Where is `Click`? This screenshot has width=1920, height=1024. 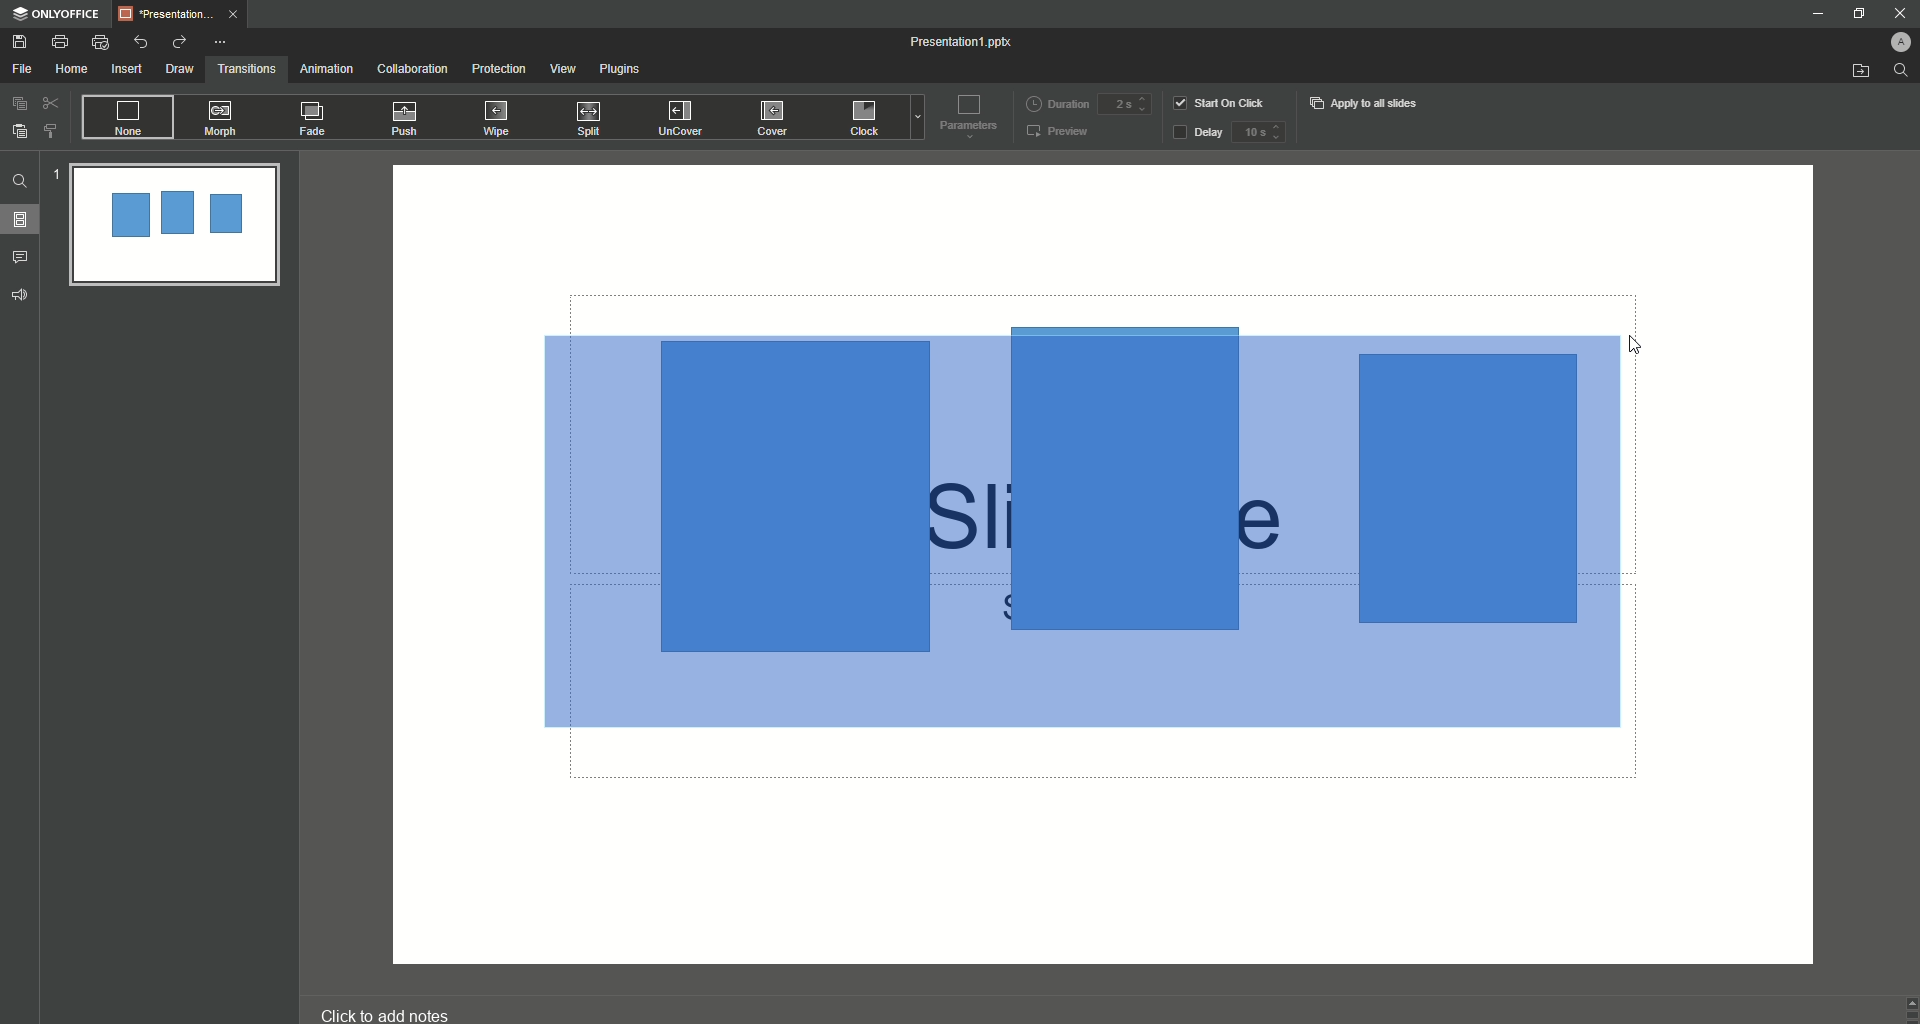 Click is located at coordinates (867, 121).